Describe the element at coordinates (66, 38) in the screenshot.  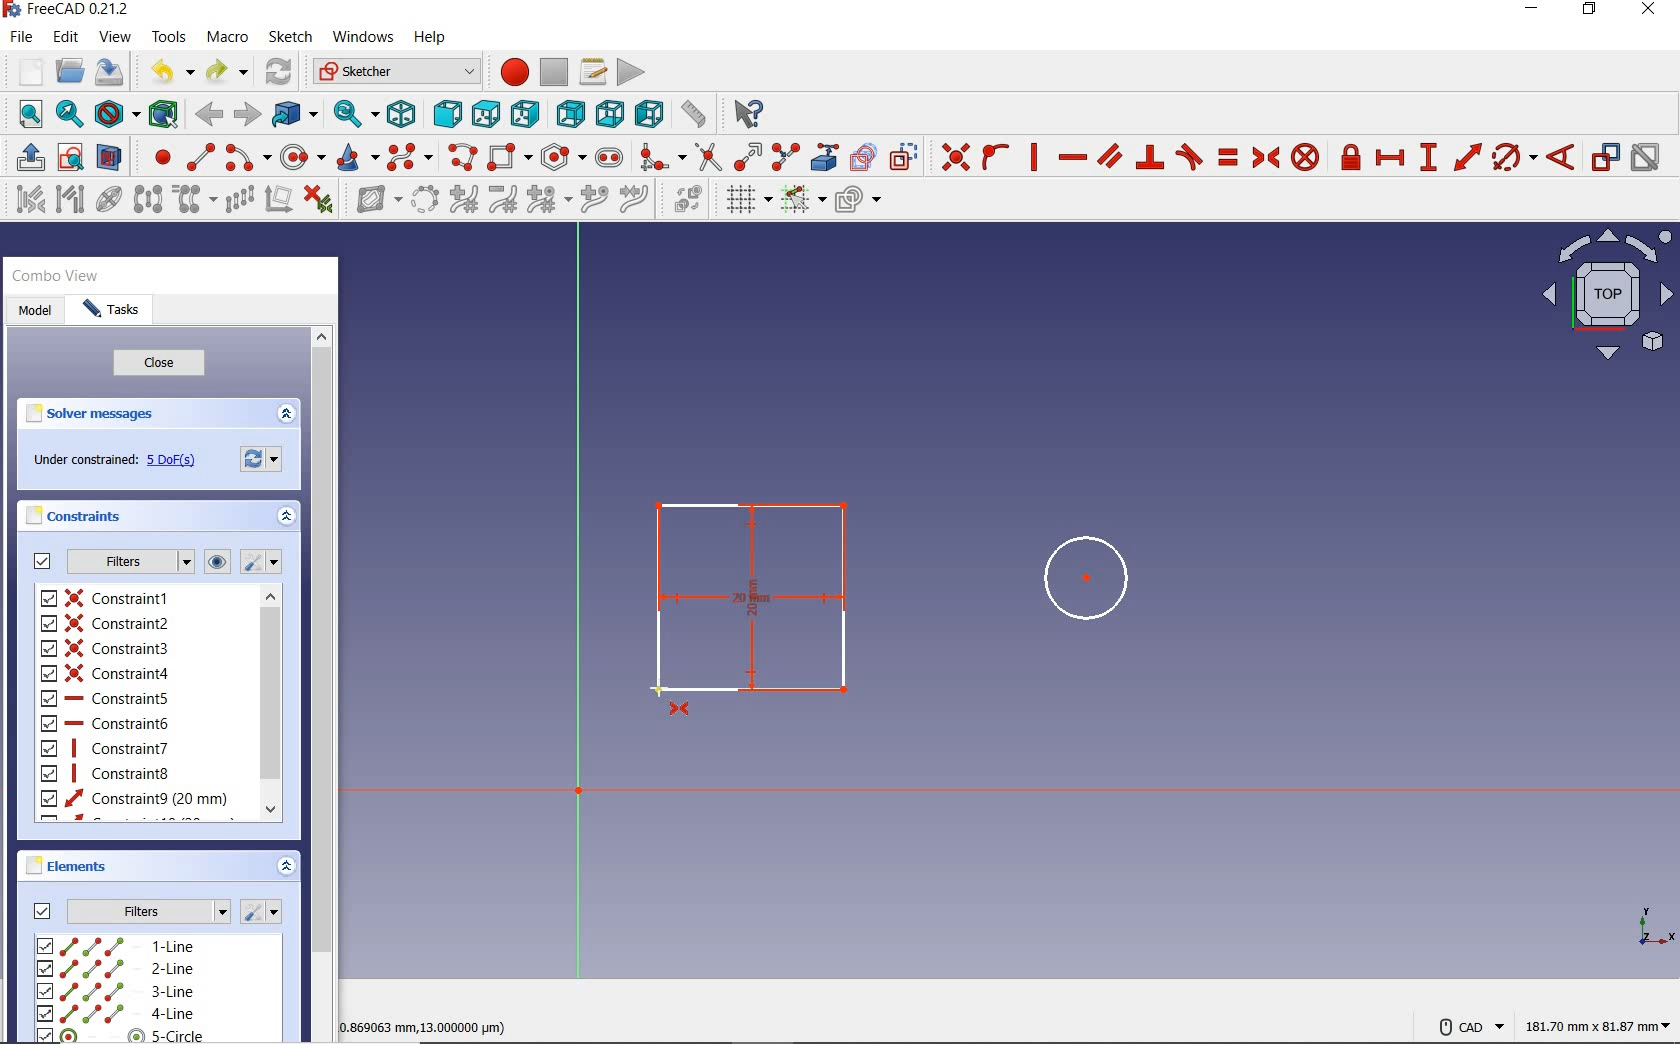
I see `edit` at that location.